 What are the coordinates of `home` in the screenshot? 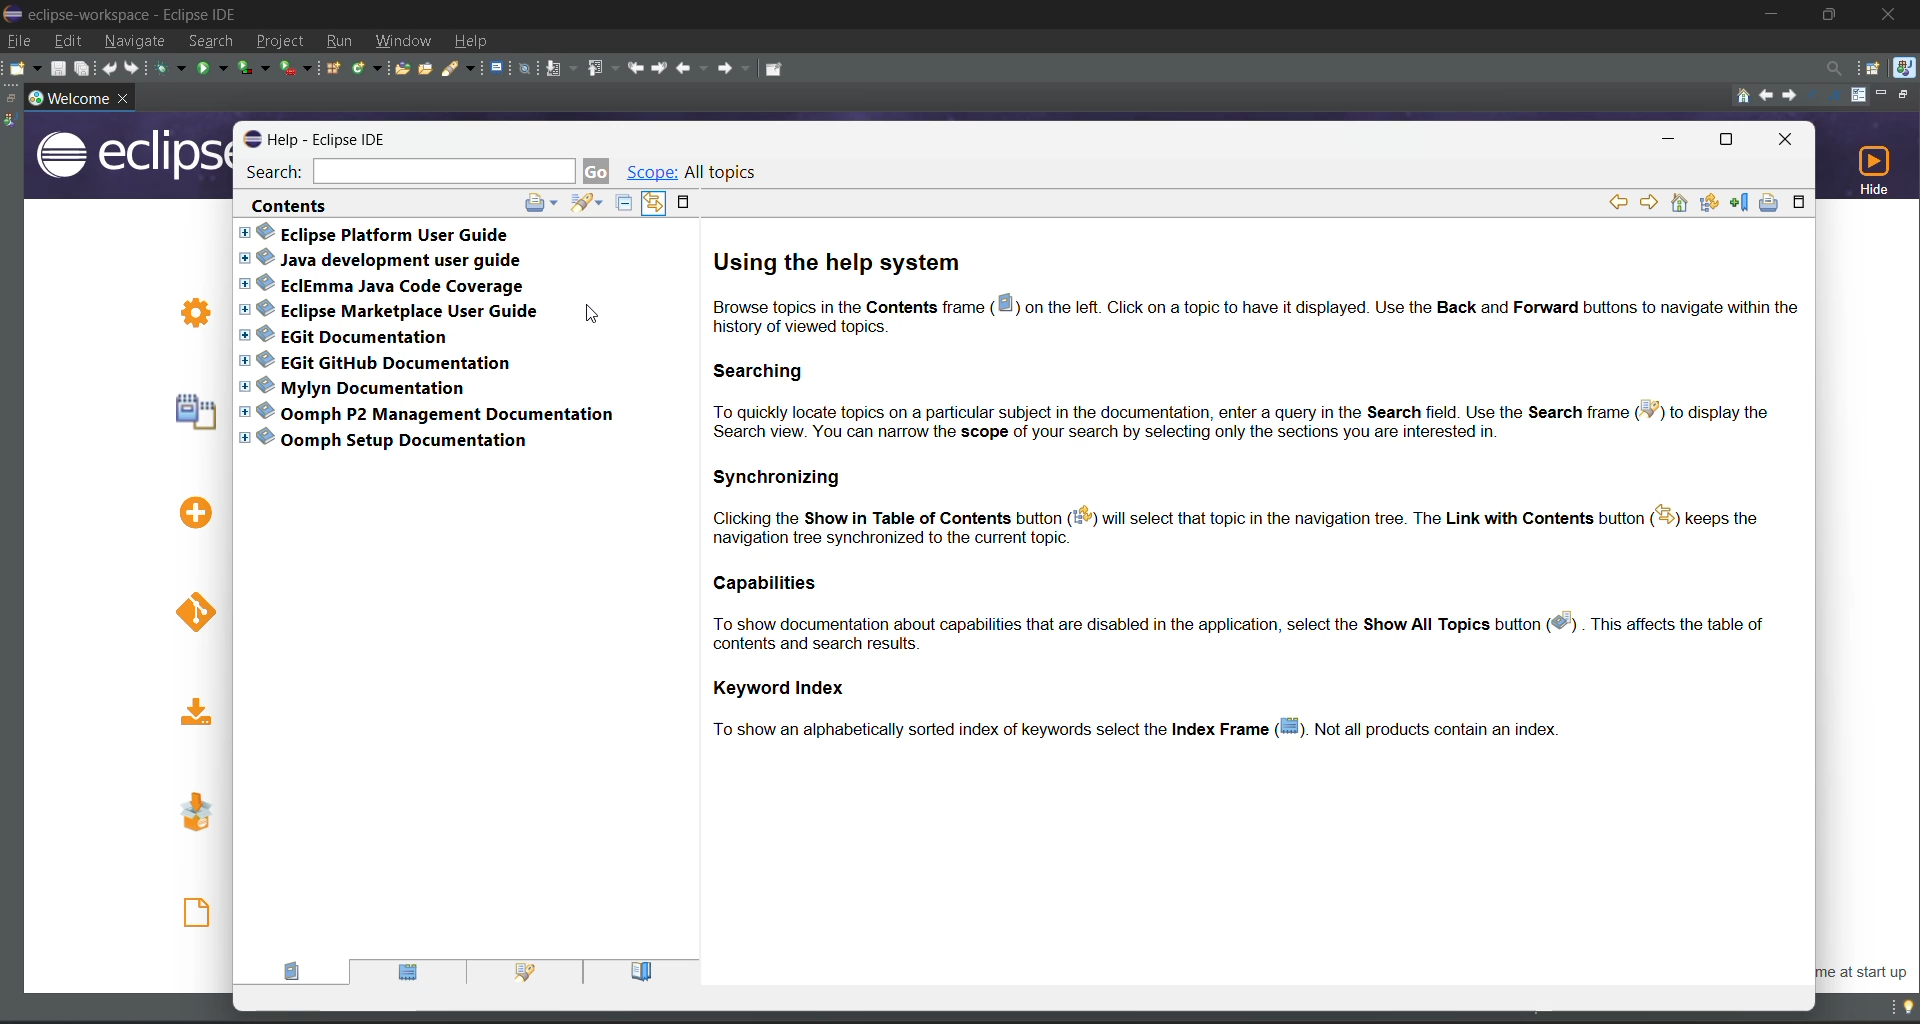 It's located at (1744, 95).